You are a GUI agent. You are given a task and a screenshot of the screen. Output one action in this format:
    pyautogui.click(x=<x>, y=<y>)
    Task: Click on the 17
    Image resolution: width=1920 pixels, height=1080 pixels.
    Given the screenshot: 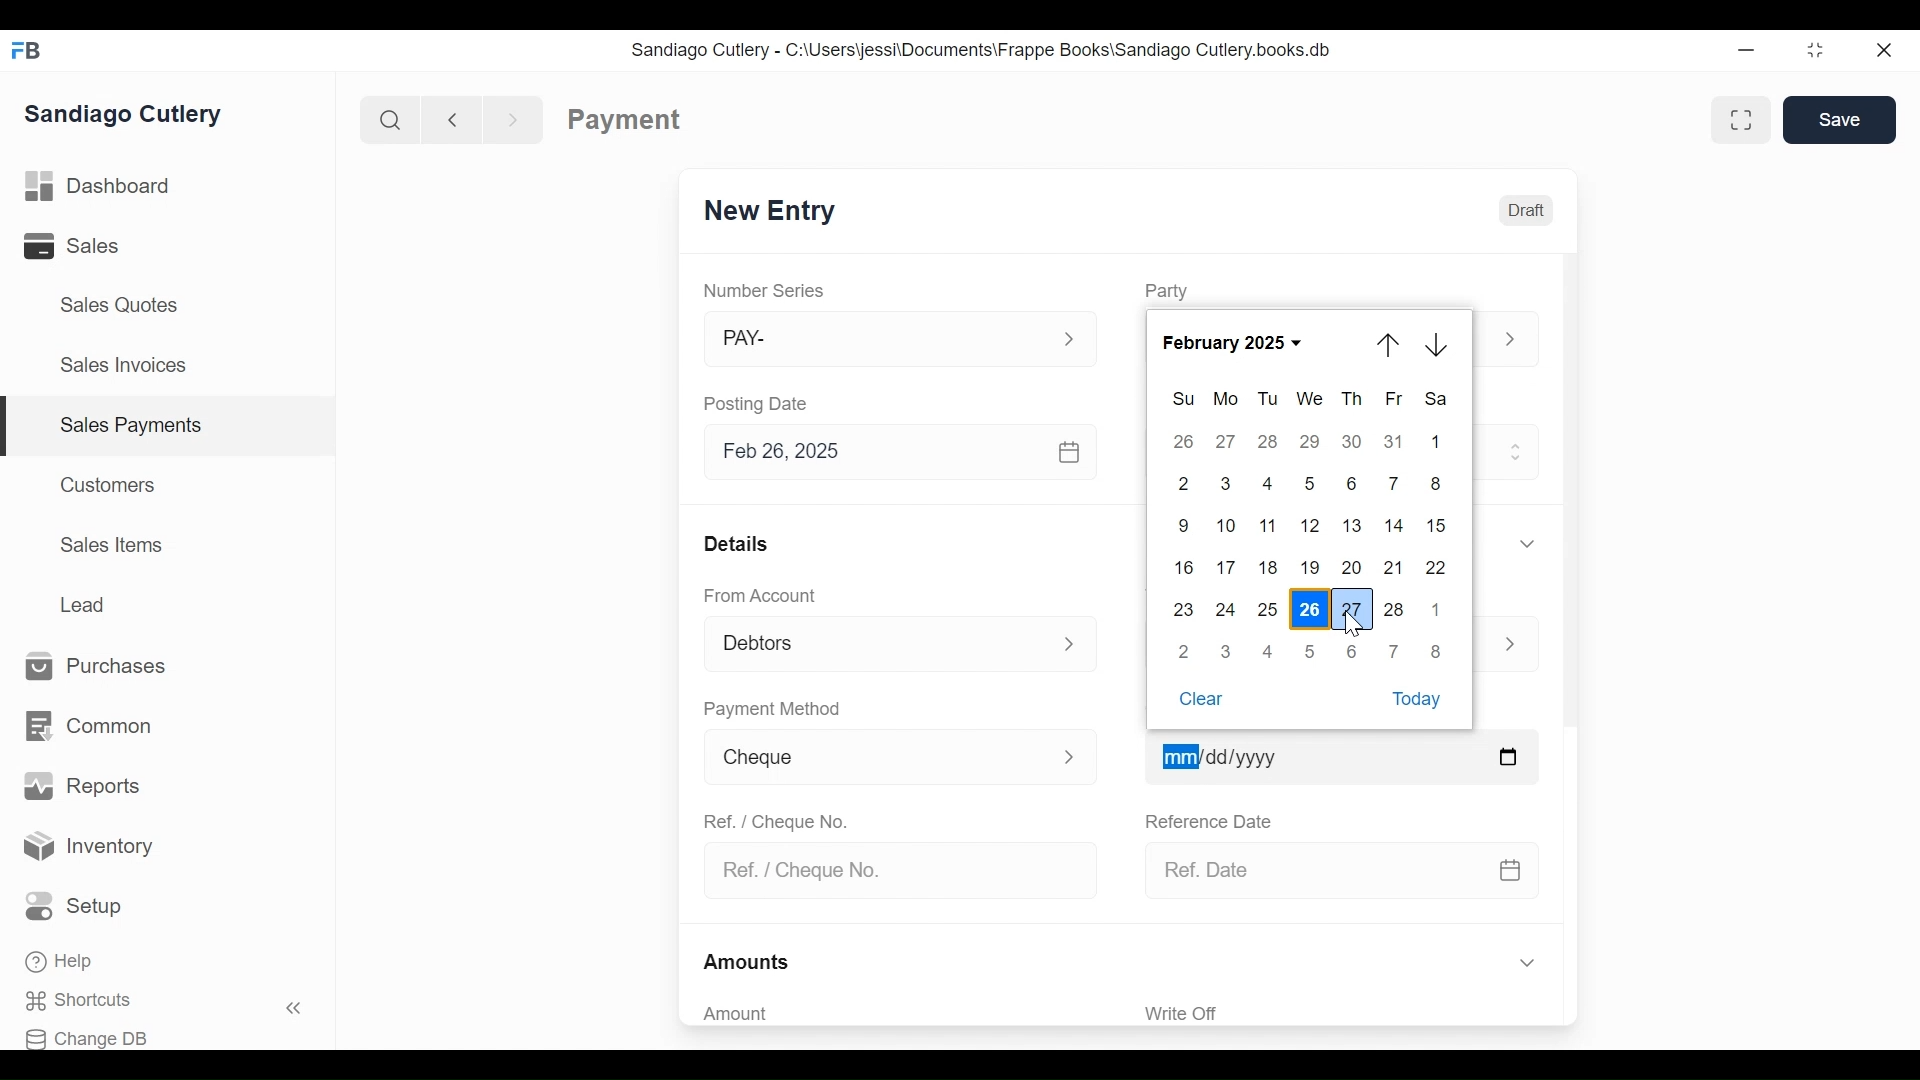 What is the action you would take?
    pyautogui.click(x=1228, y=566)
    